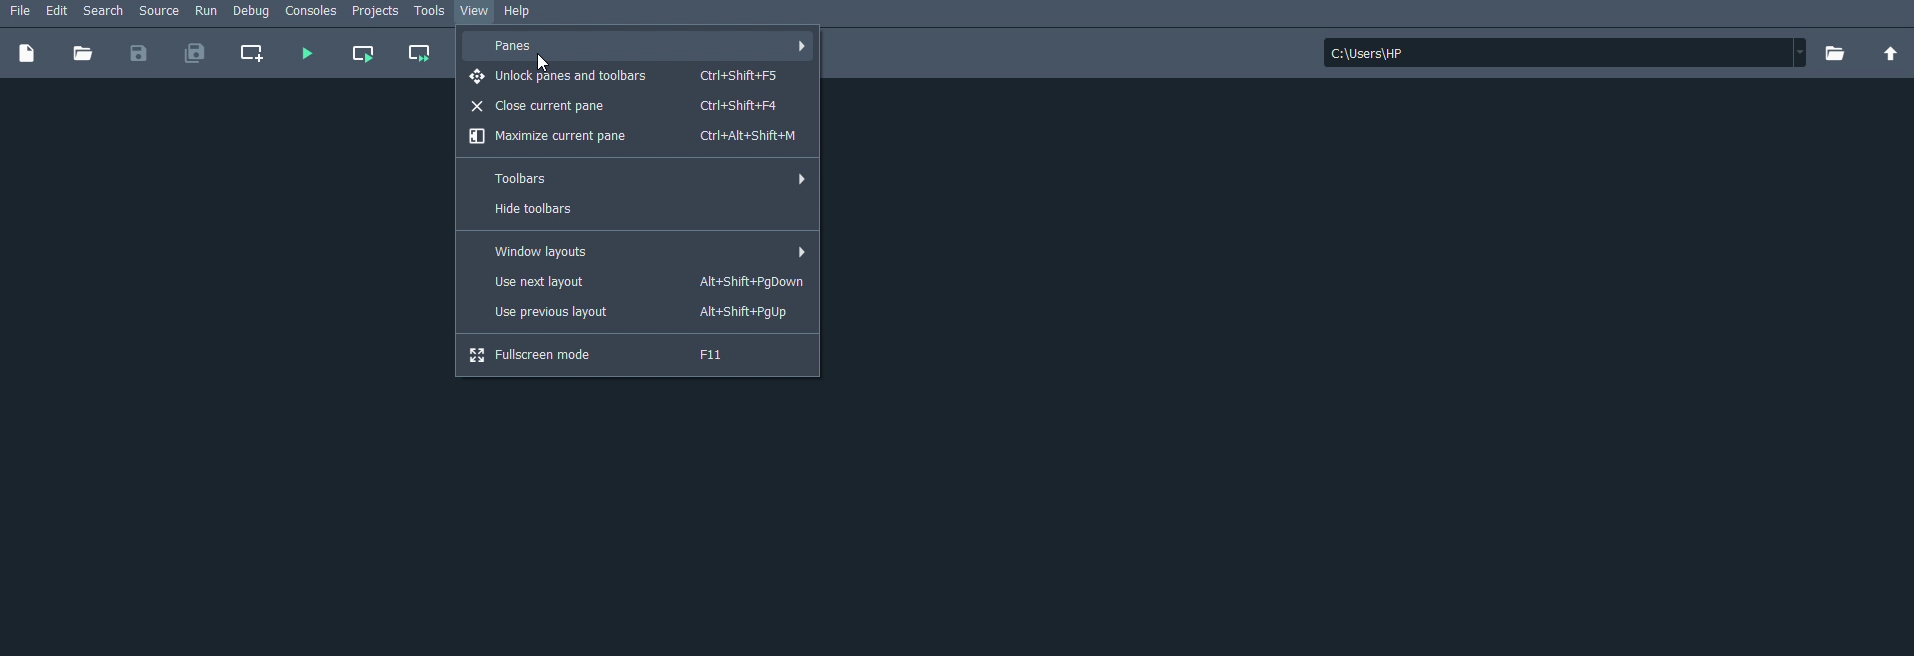  Describe the element at coordinates (418, 53) in the screenshot. I see `Run current cell and go to the next one` at that location.